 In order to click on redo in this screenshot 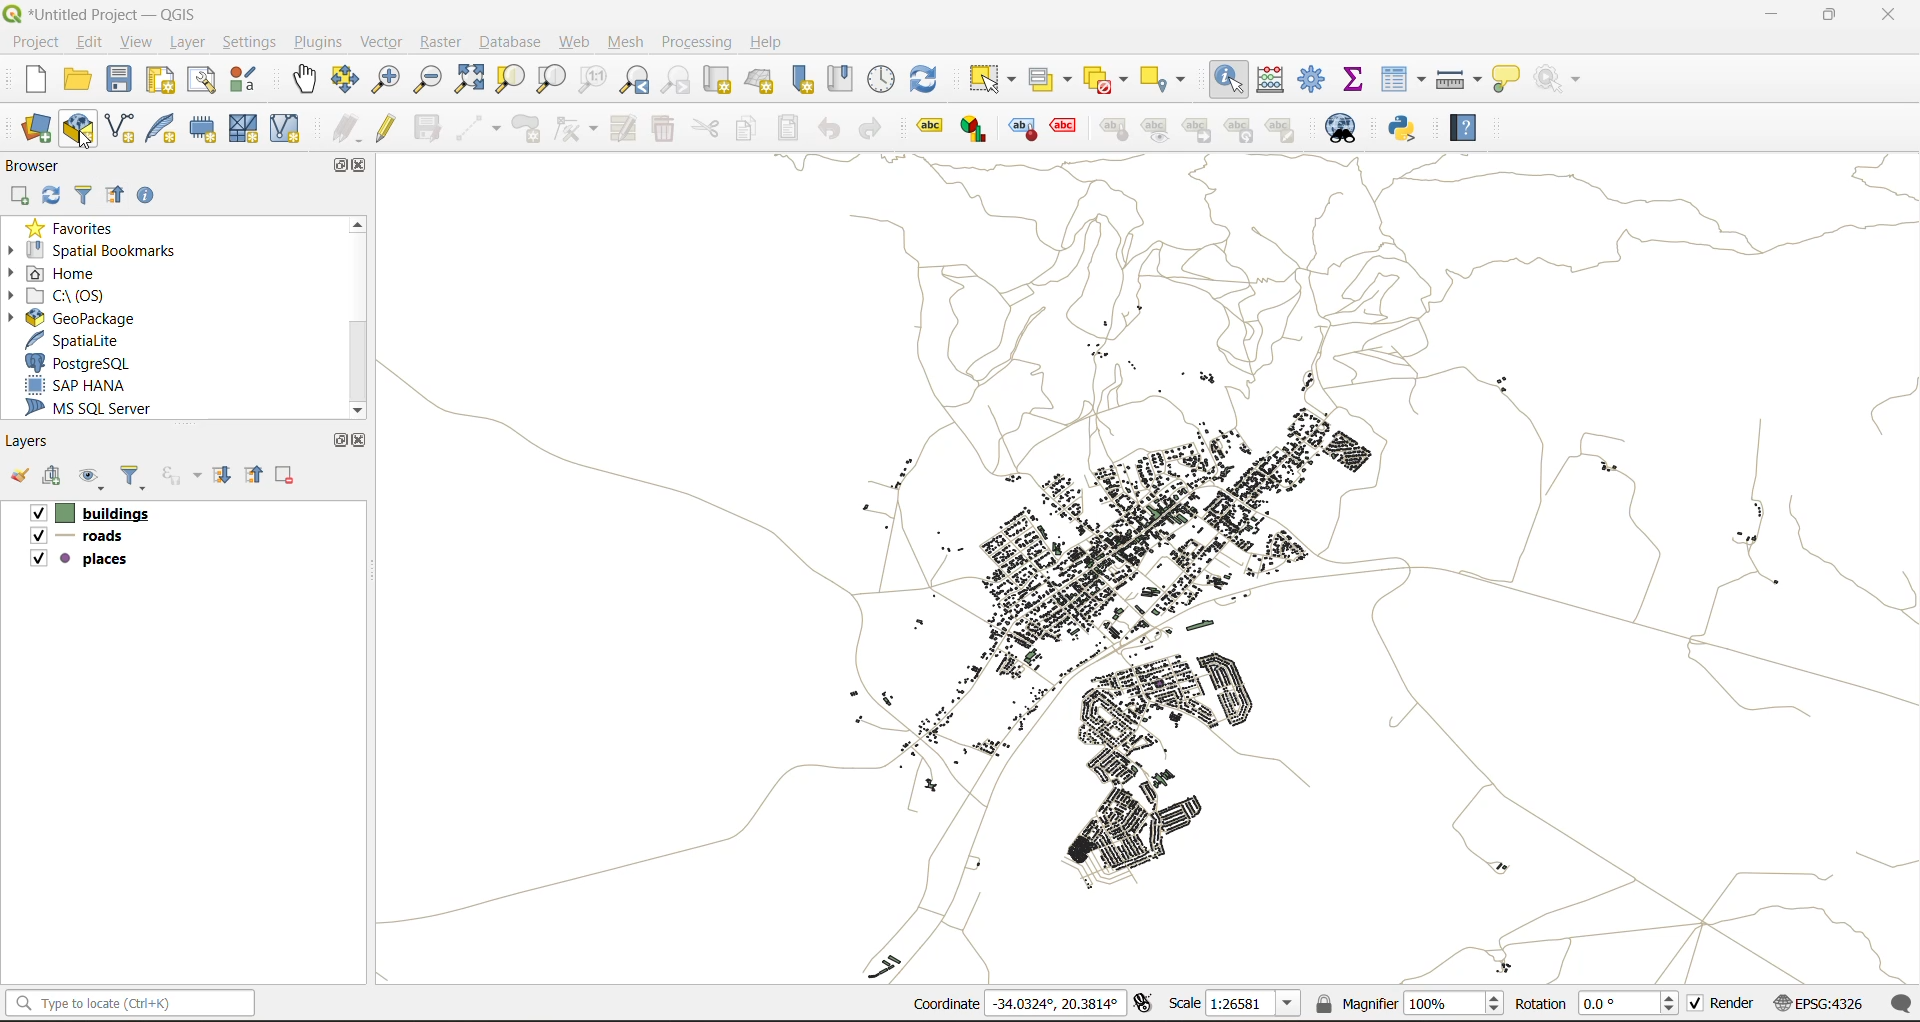, I will do `click(871, 129)`.